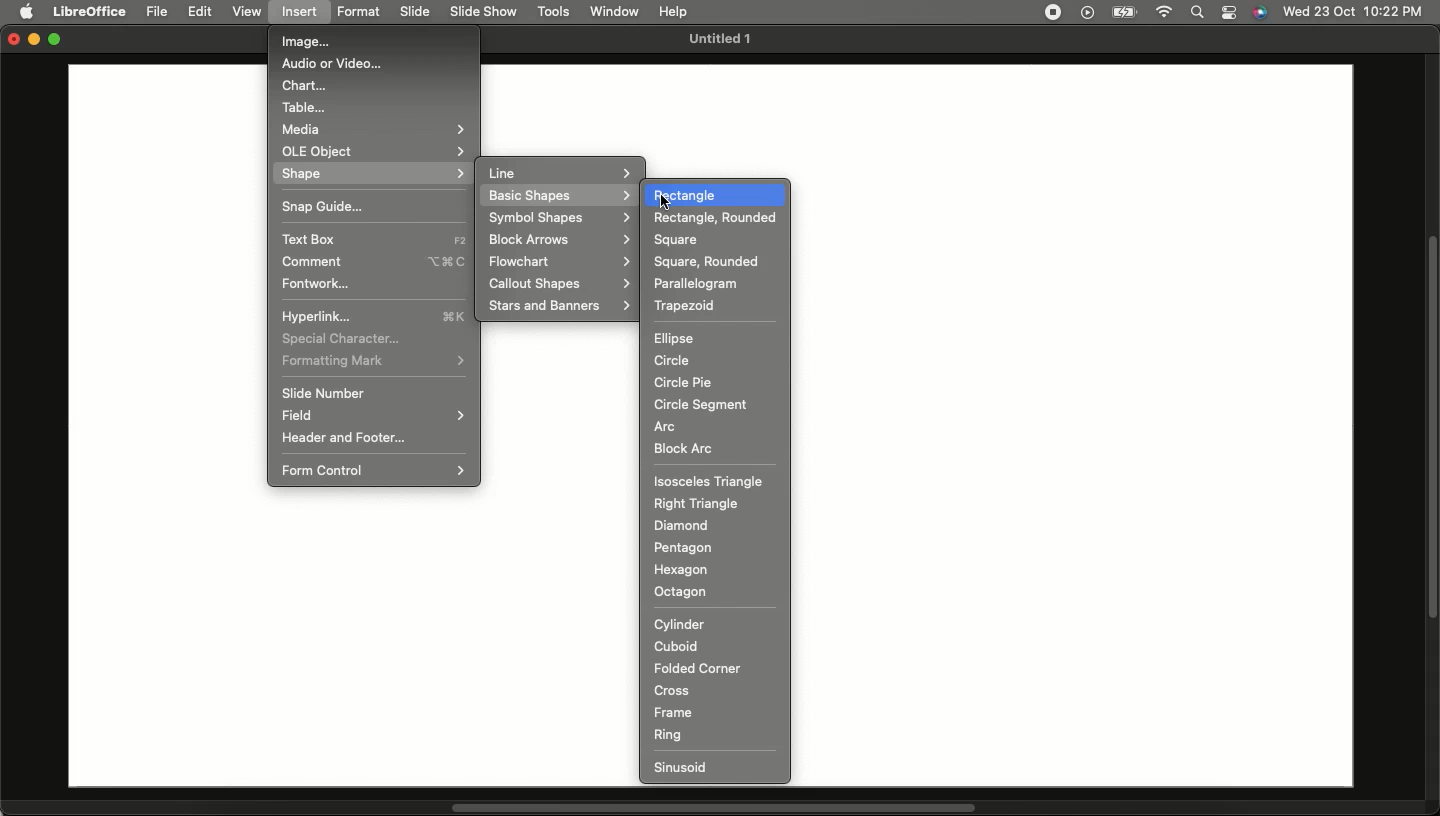 The height and width of the screenshot is (816, 1440). Describe the element at coordinates (10, 41) in the screenshot. I see `Close` at that location.